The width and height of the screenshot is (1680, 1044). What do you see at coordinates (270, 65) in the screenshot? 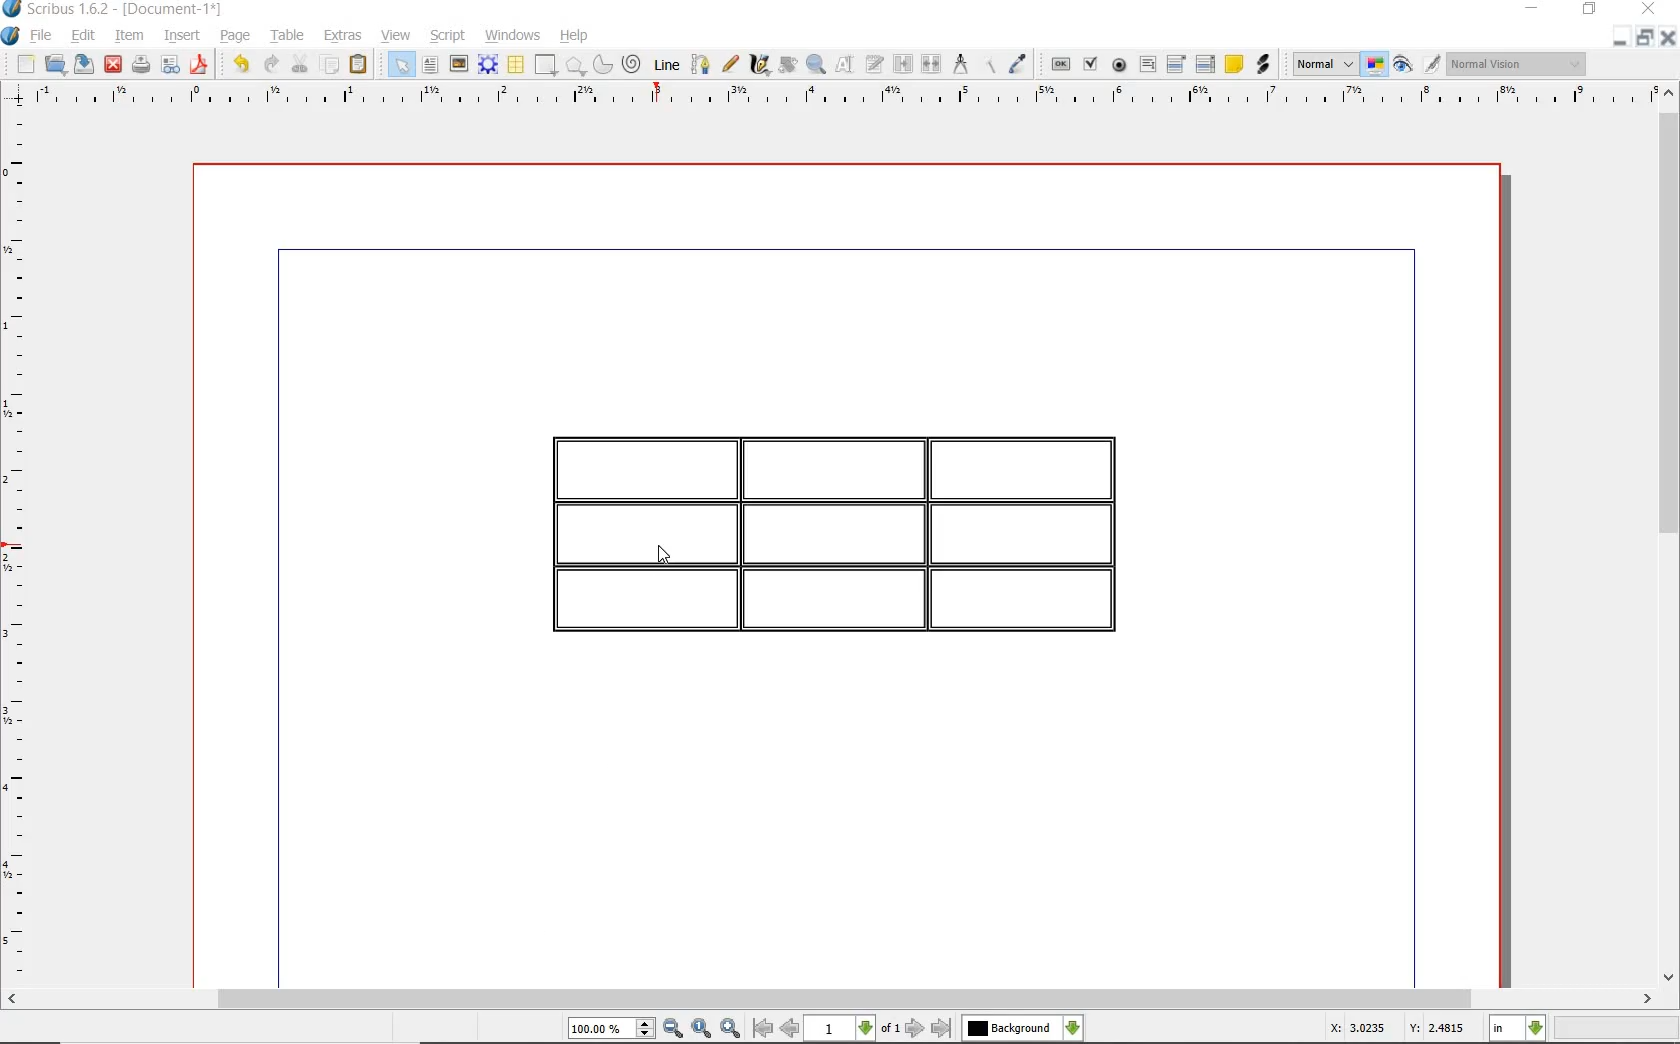
I see `redo` at bounding box center [270, 65].